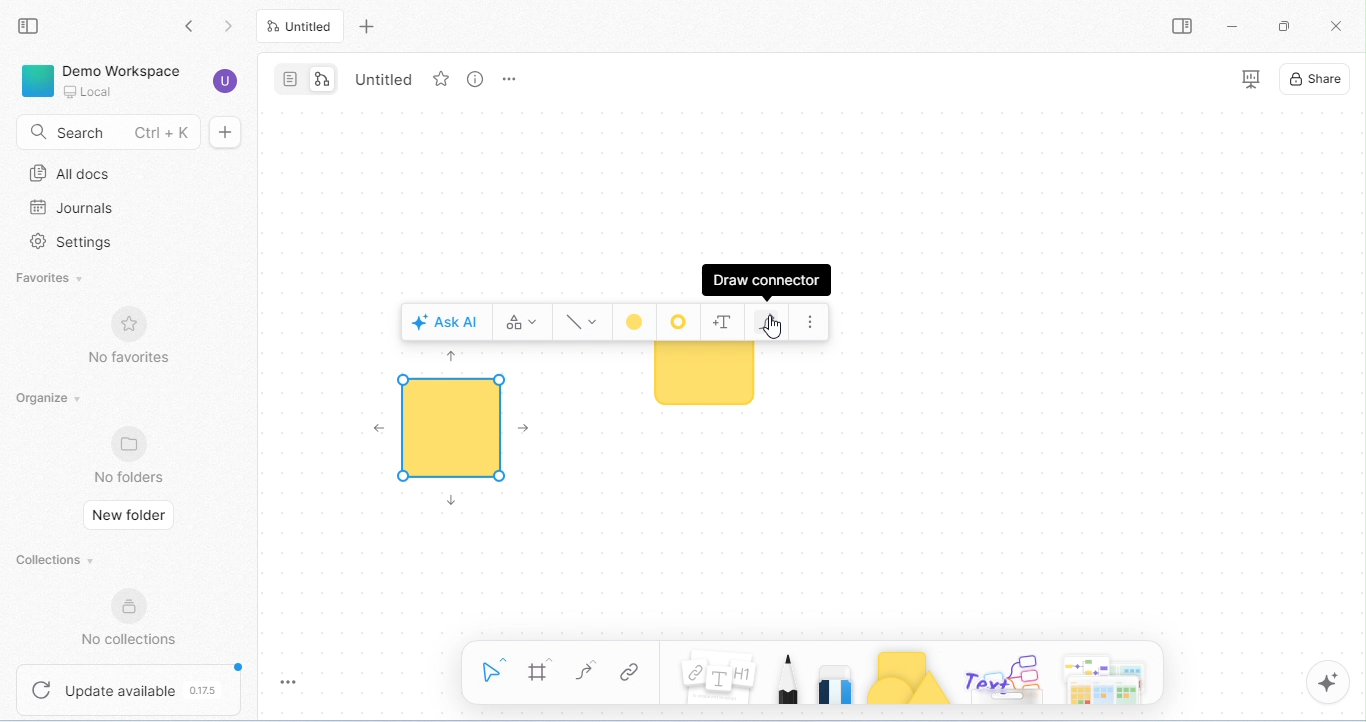 The width and height of the screenshot is (1366, 722). I want to click on pencil, so click(788, 676).